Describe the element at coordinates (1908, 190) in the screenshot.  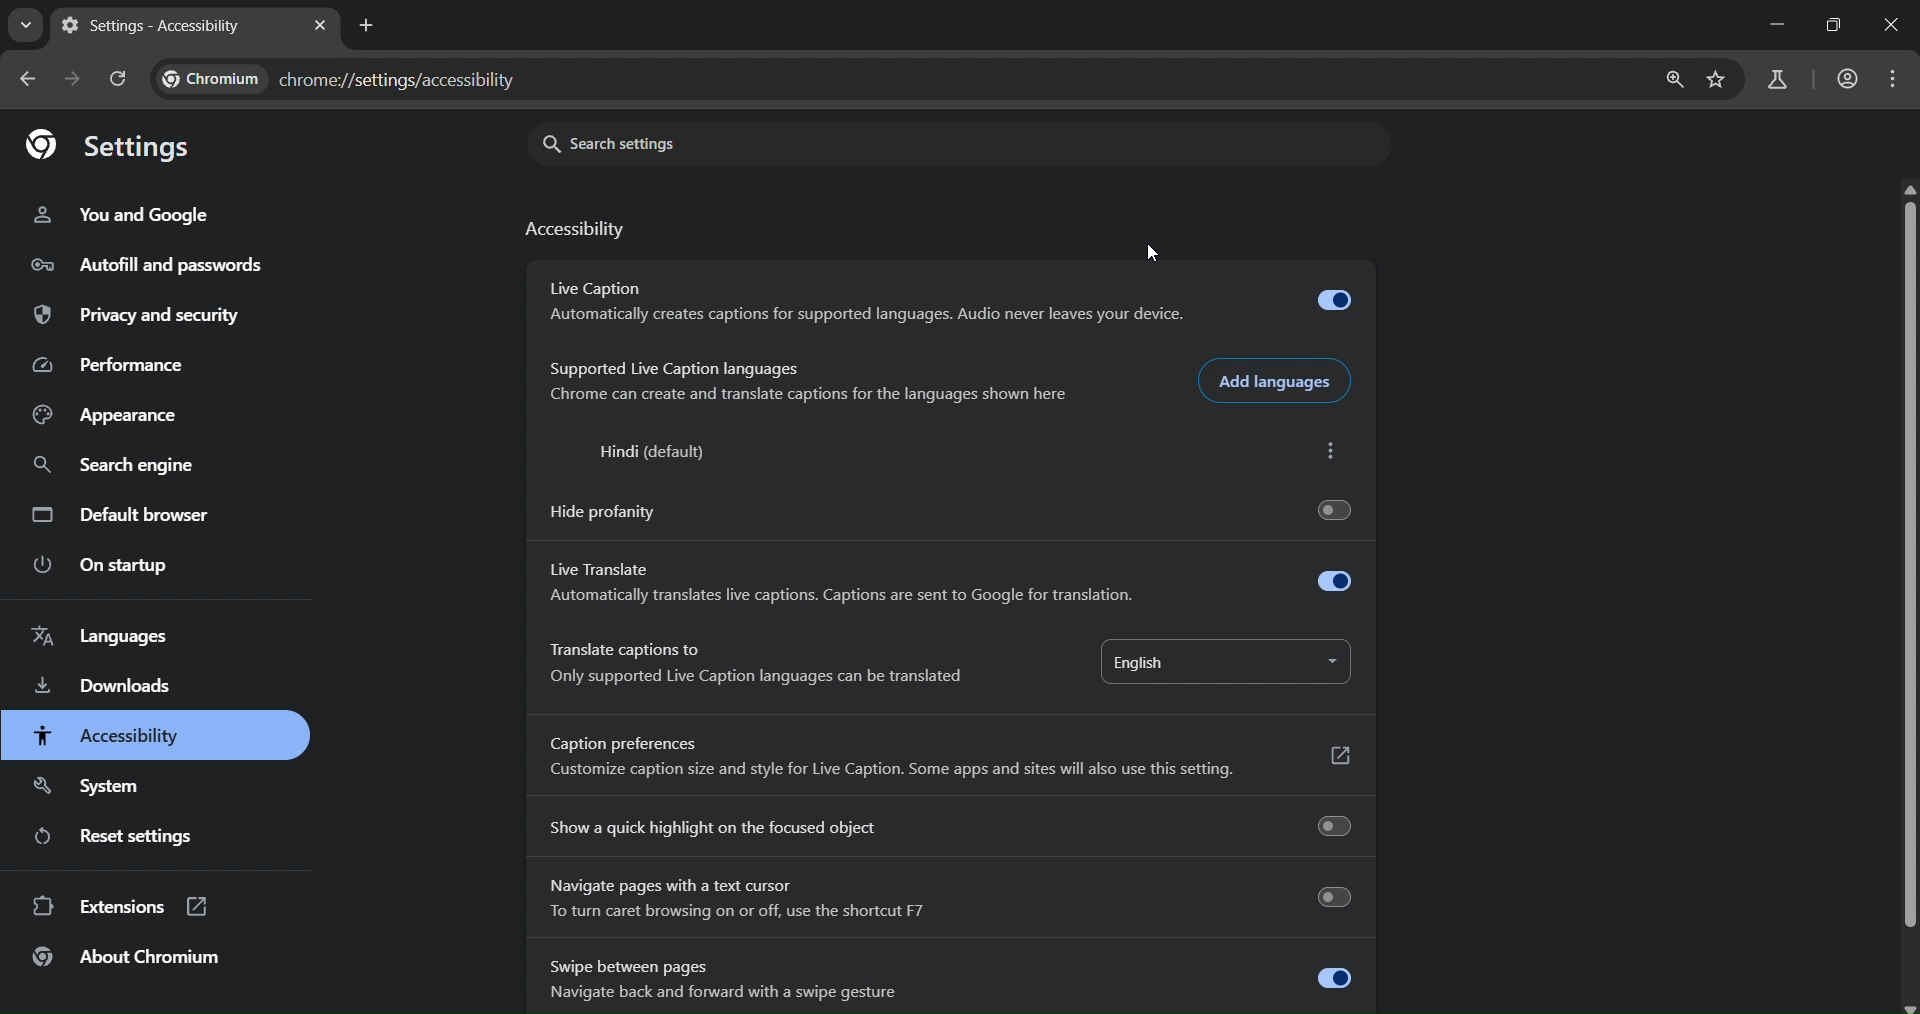
I see `scroll up` at that location.